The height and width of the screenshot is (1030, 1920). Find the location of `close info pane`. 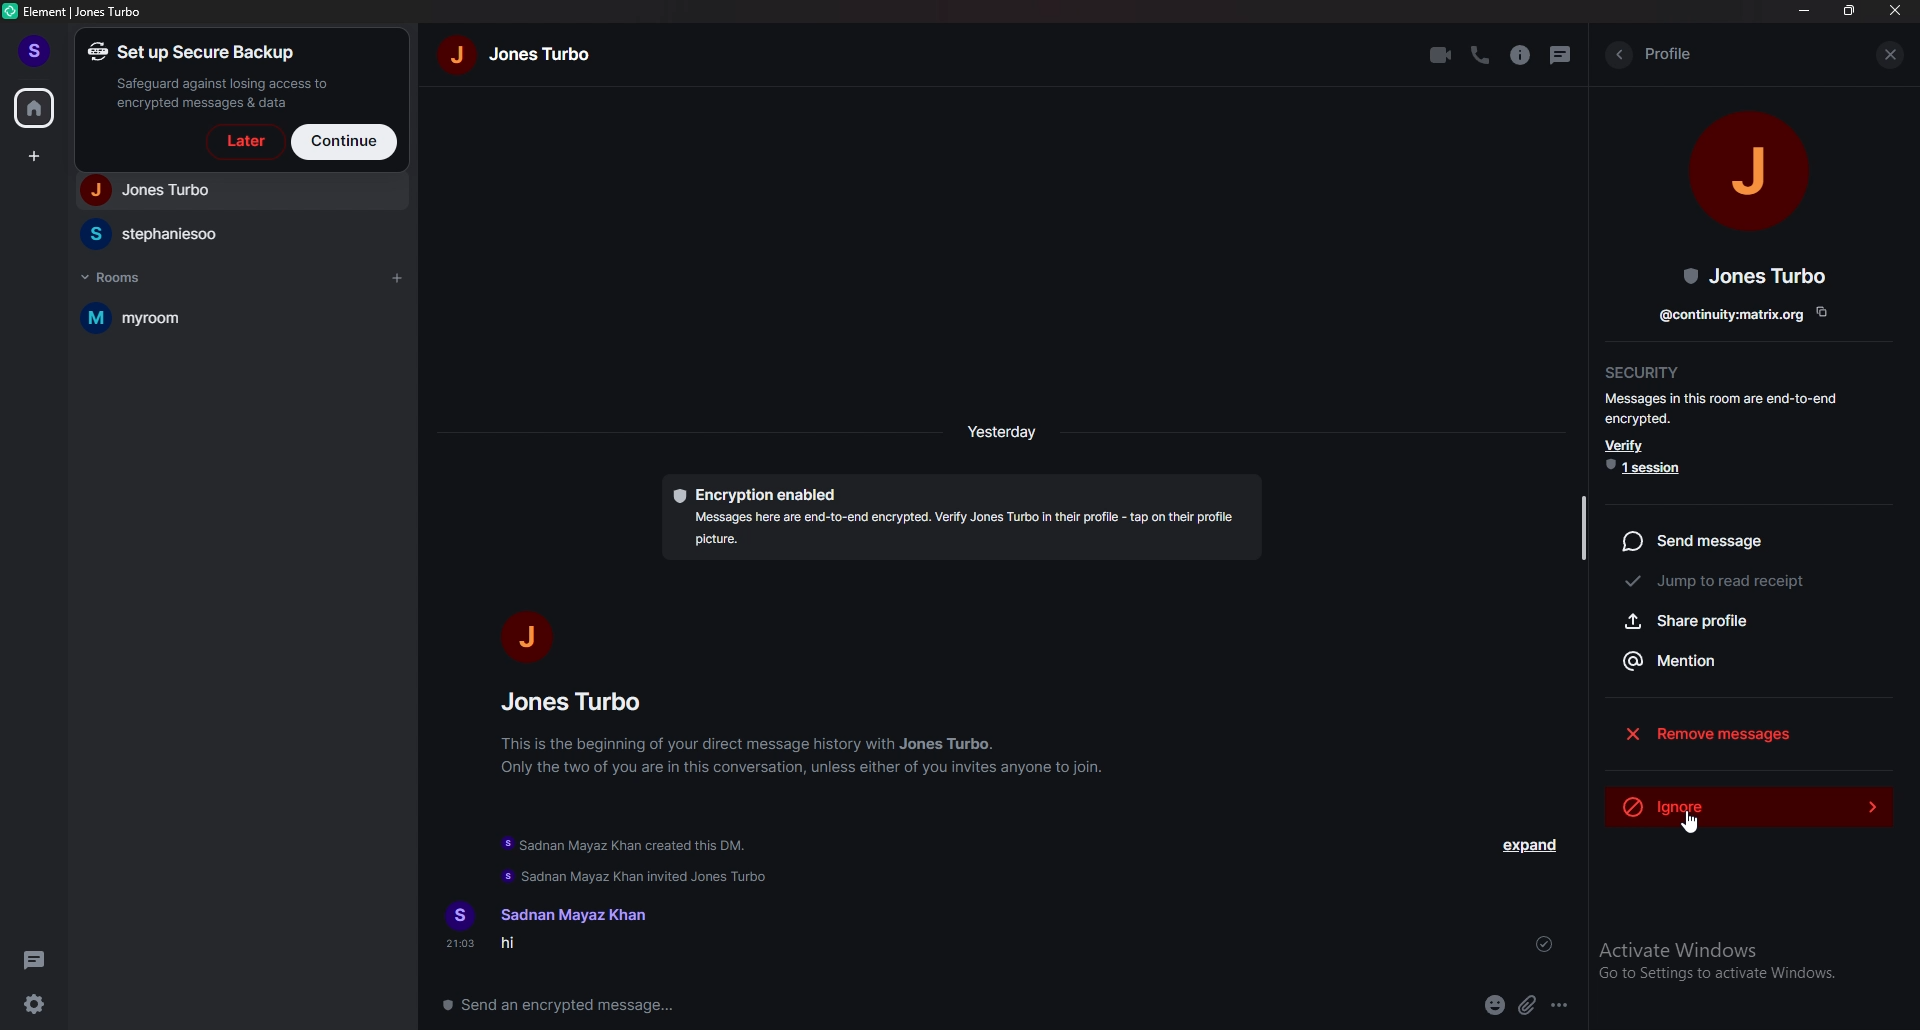

close info pane is located at coordinates (1893, 56).